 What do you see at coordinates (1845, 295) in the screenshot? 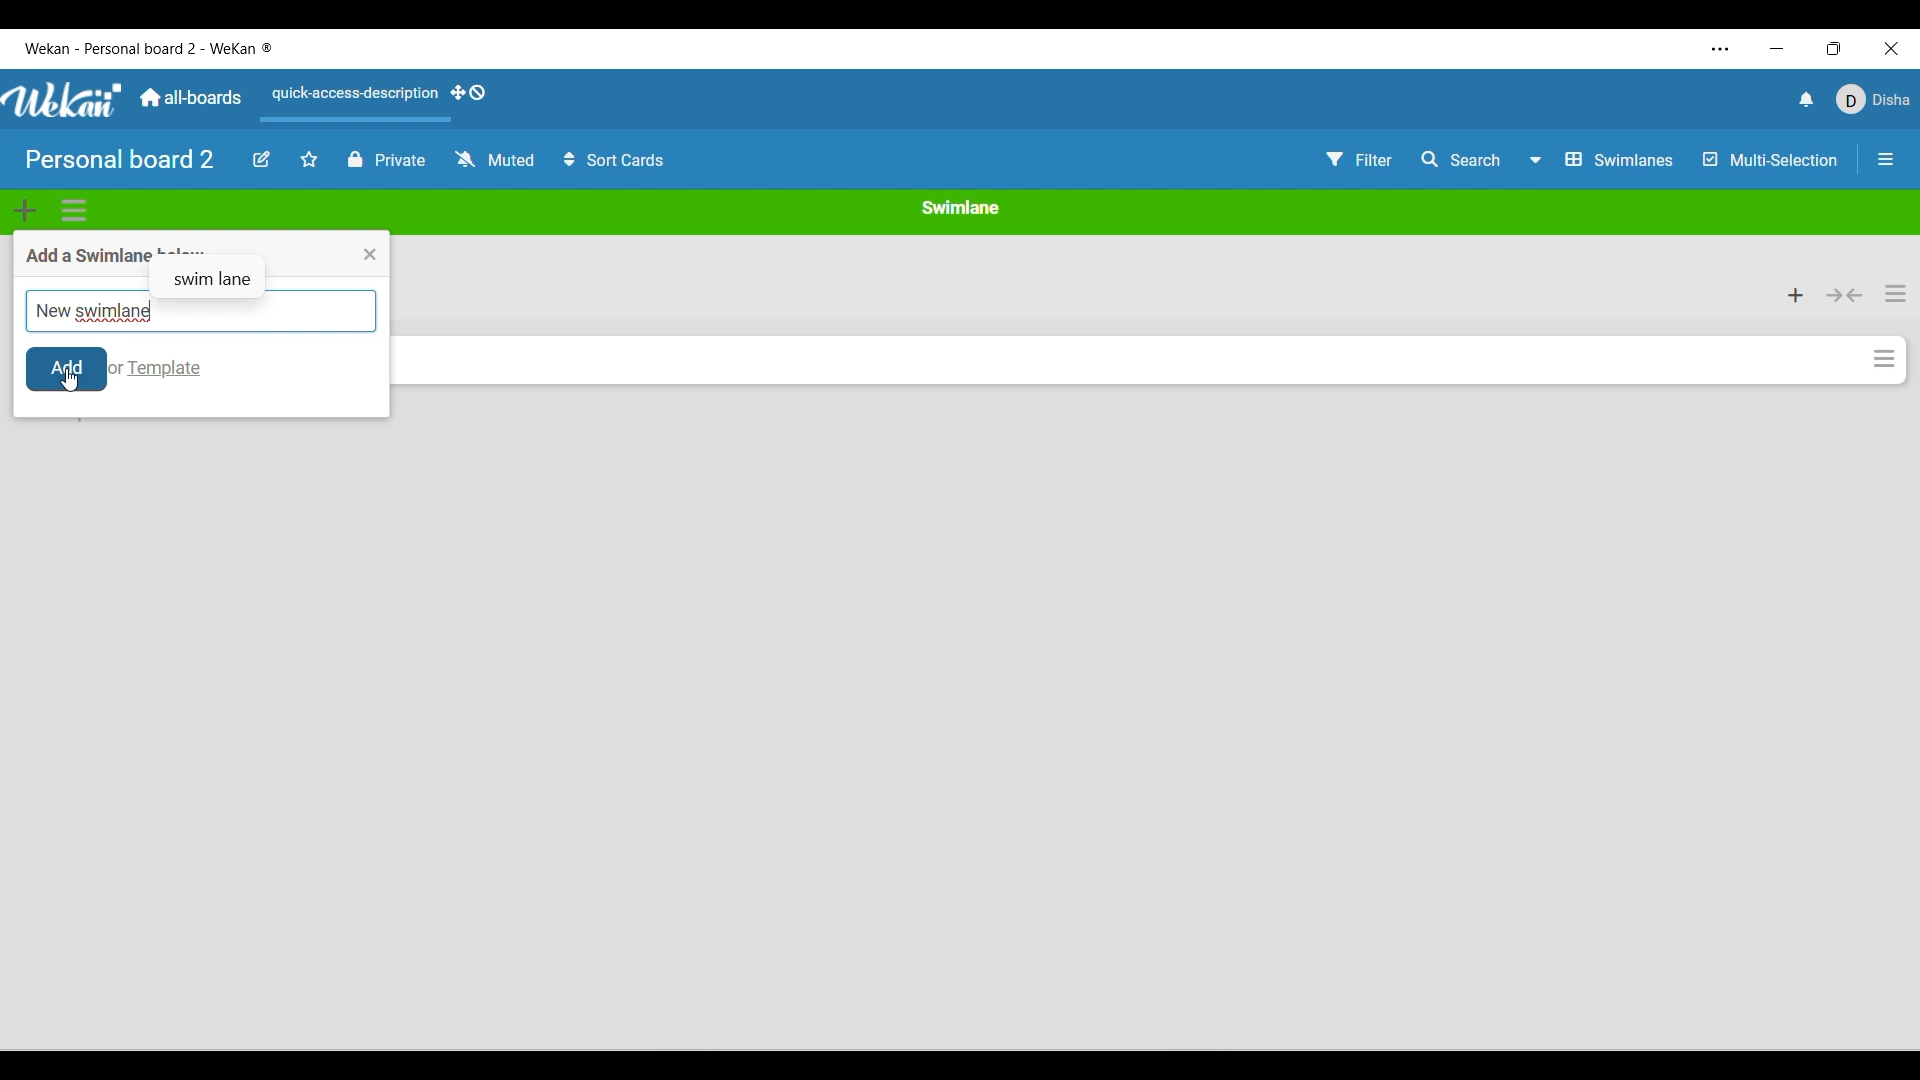
I see `Collapse` at bounding box center [1845, 295].